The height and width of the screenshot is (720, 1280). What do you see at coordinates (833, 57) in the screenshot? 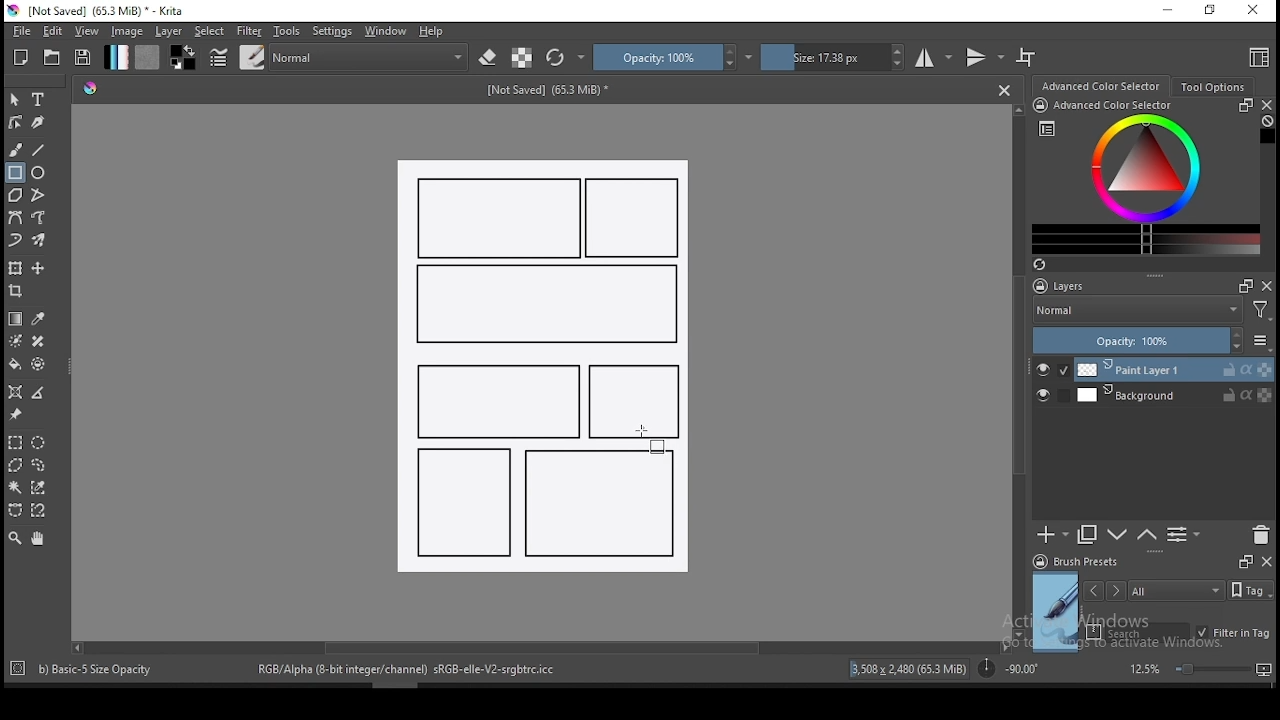
I see `size` at bounding box center [833, 57].